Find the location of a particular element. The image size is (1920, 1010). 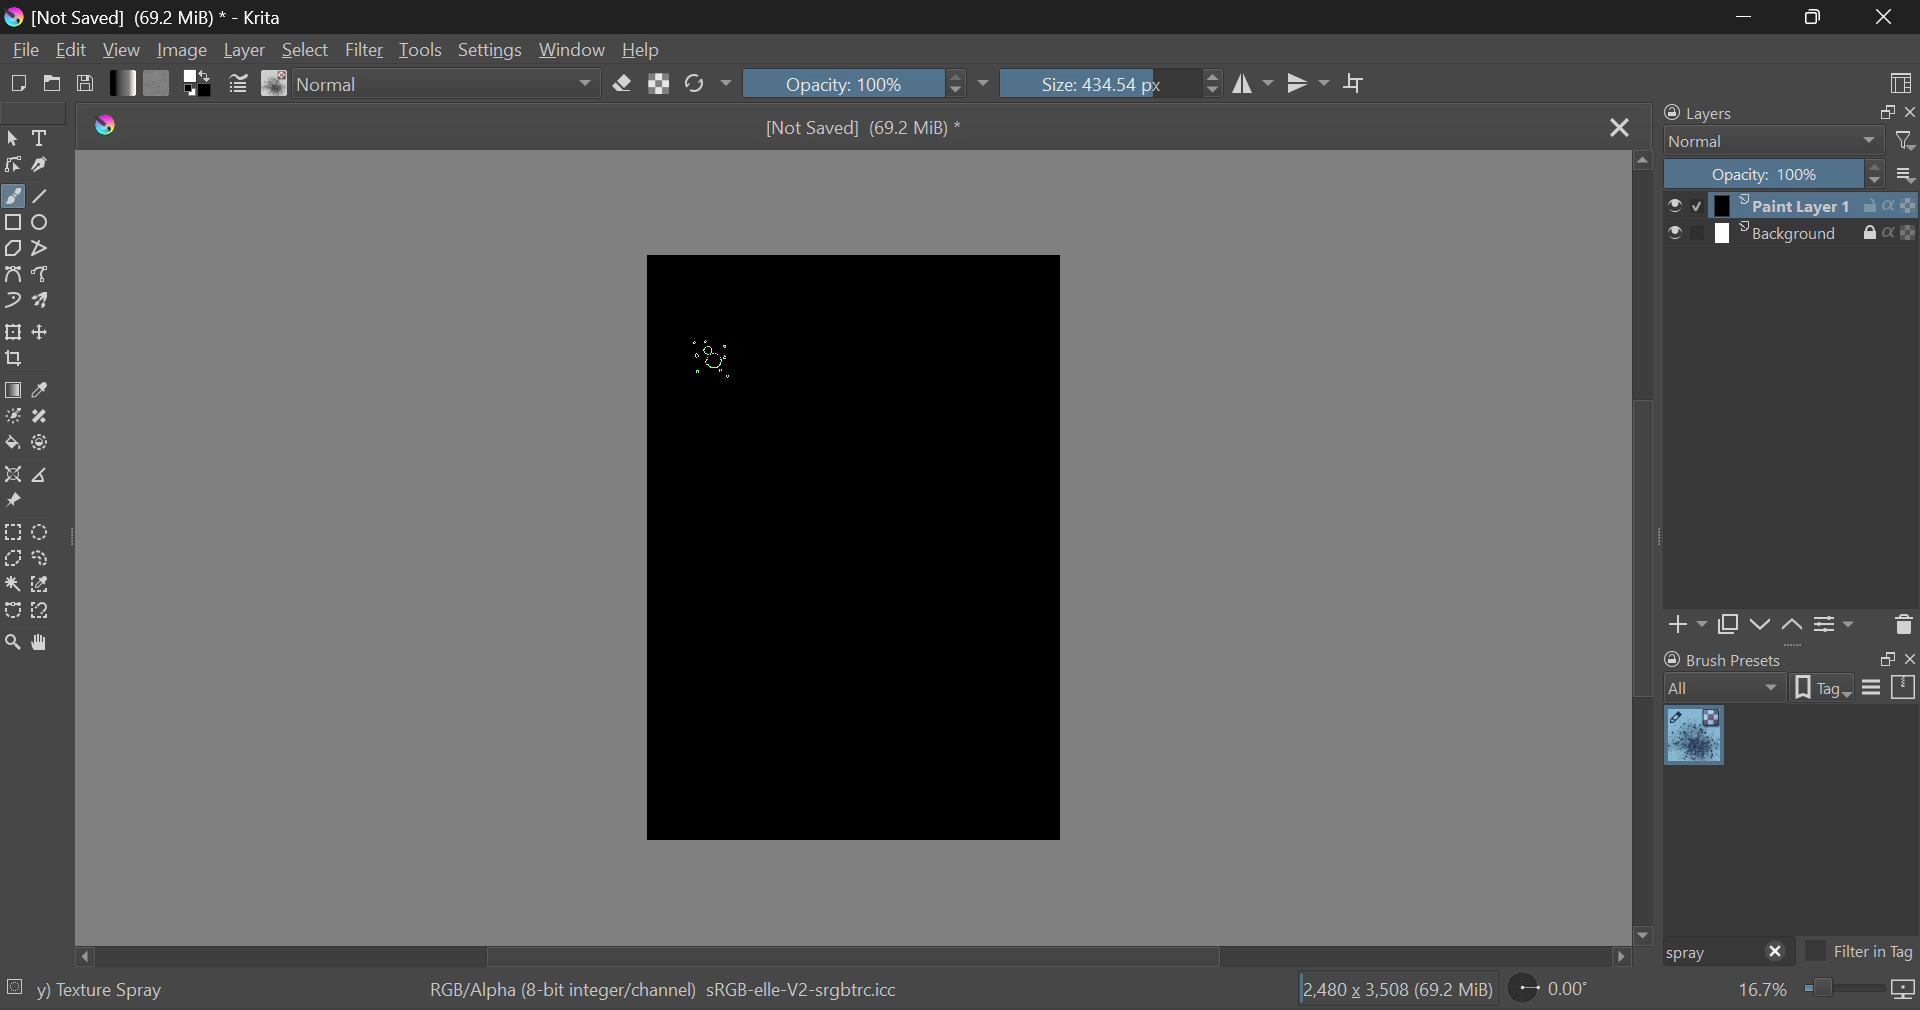

Circular Selection is located at coordinates (41, 532).